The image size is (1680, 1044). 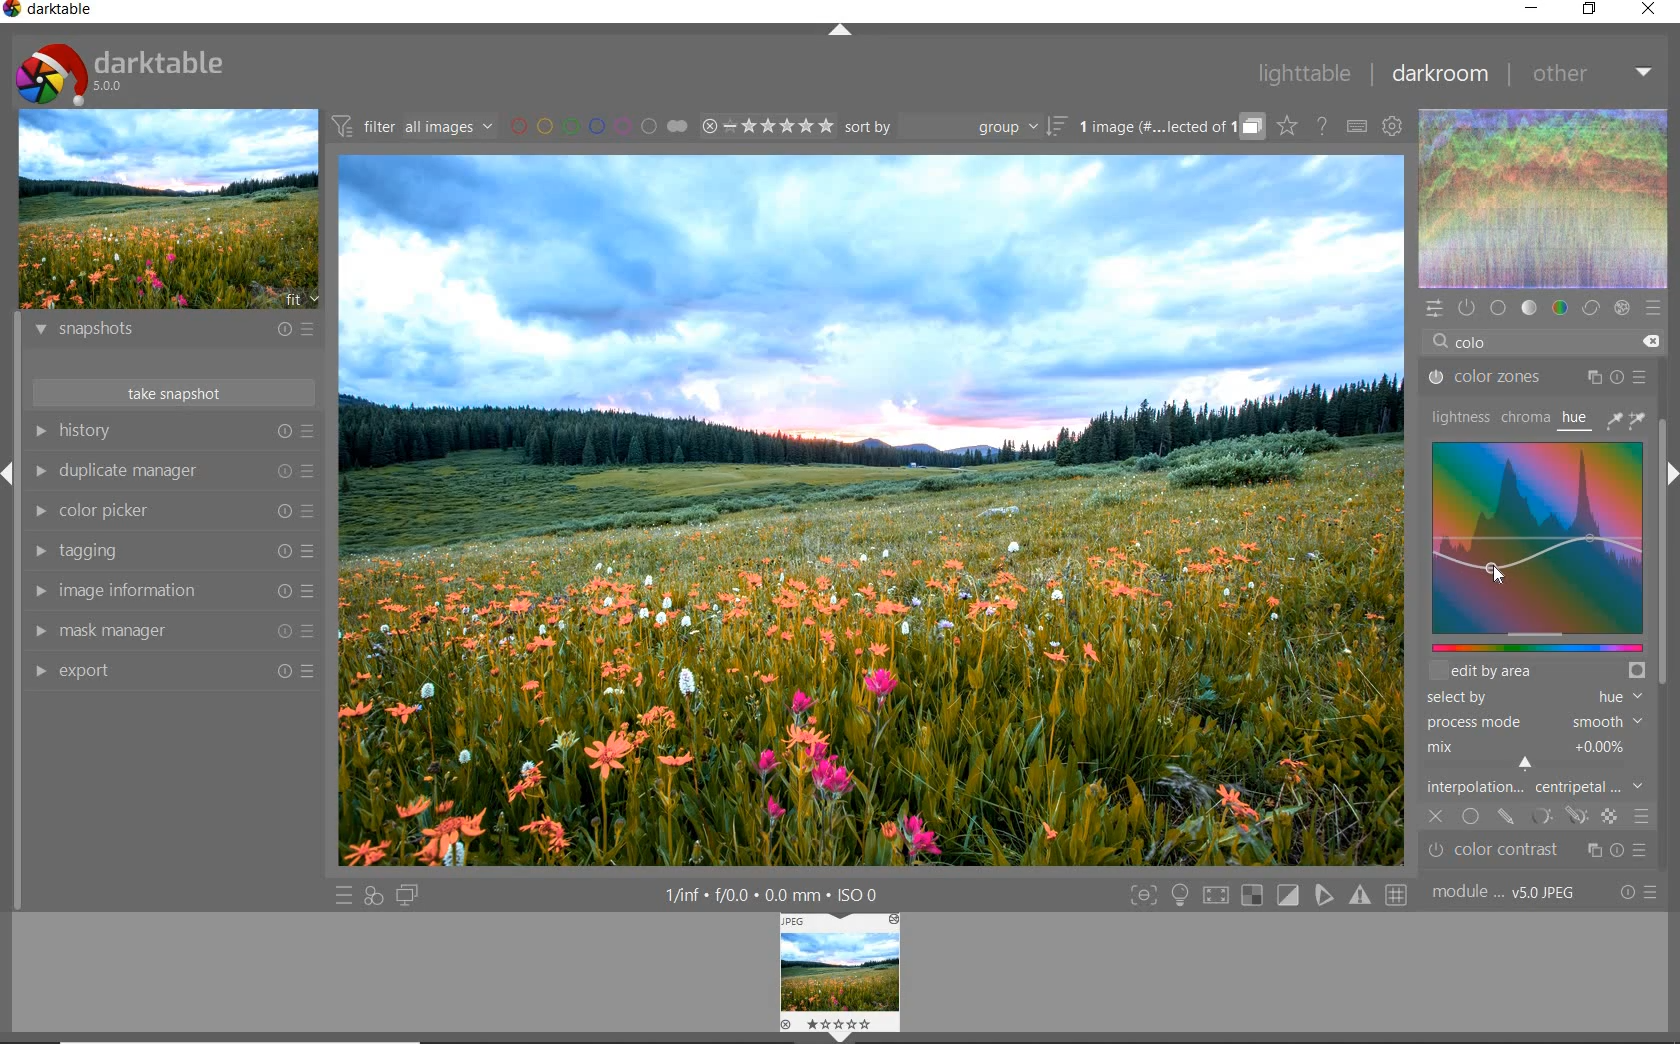 I want to click on export, so click(x=171, y=670).